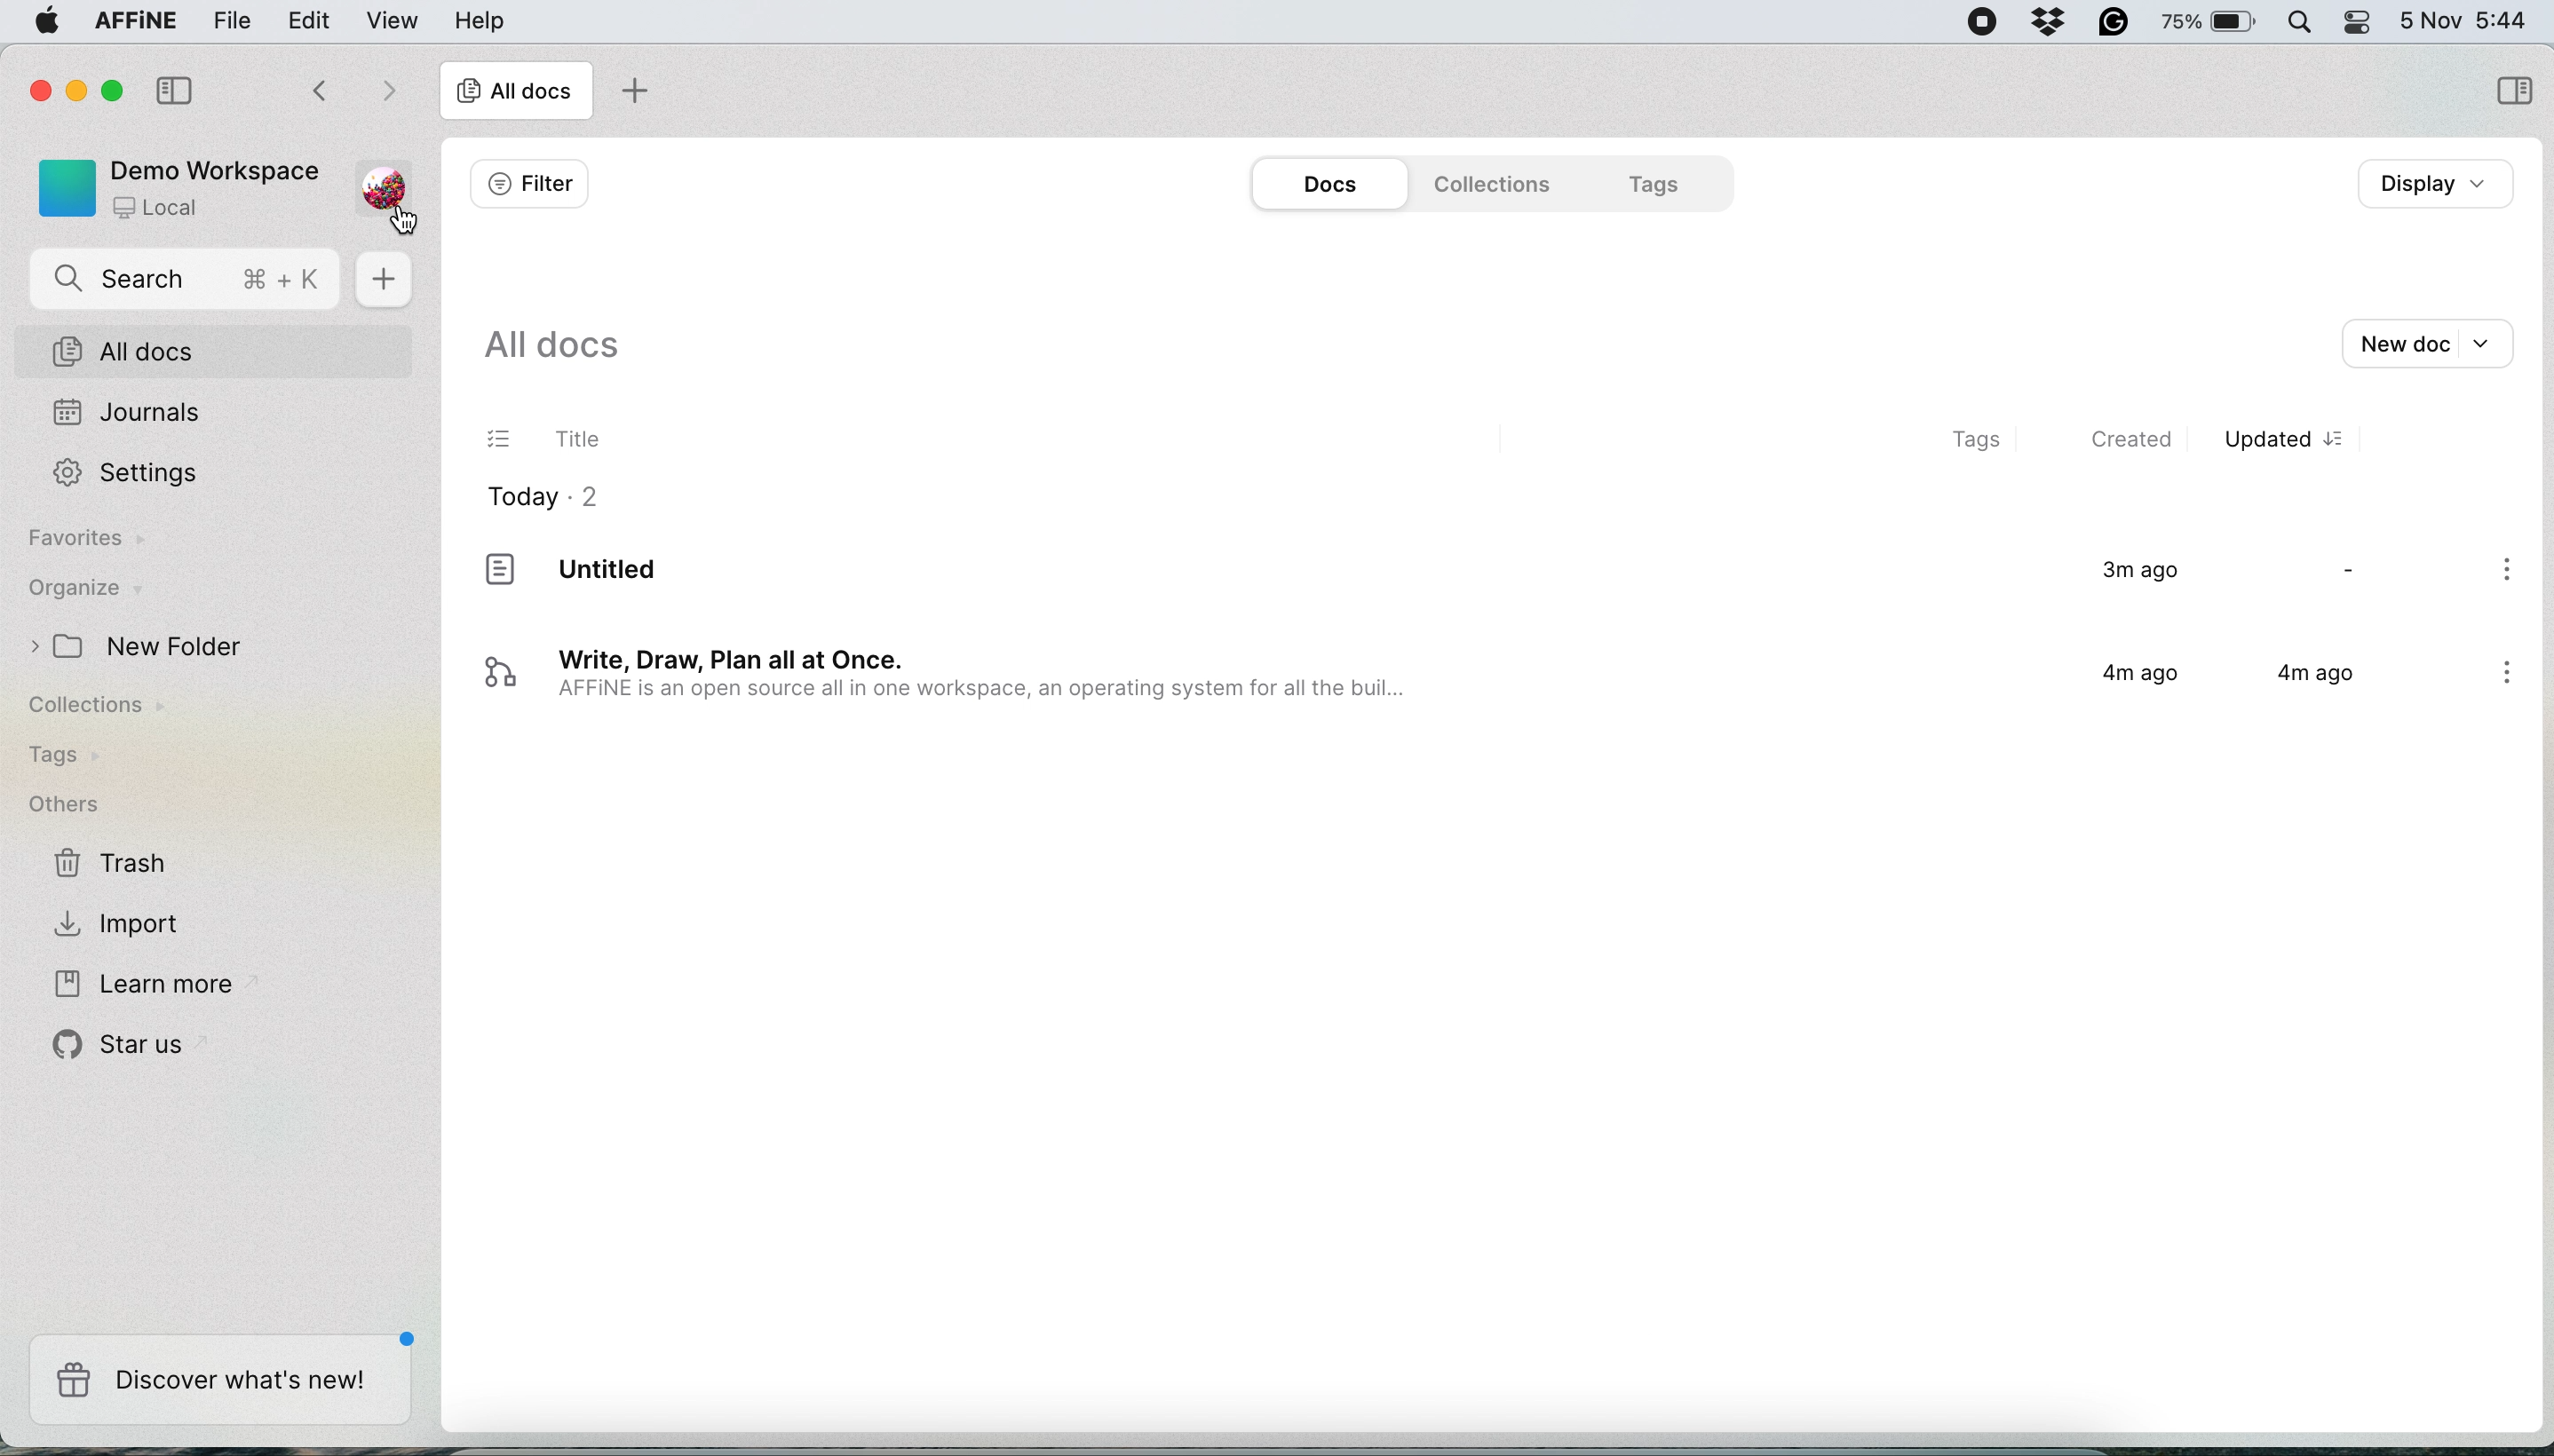 The image size is (2554, 1456). I want to click on learn more, so click(138, 985).